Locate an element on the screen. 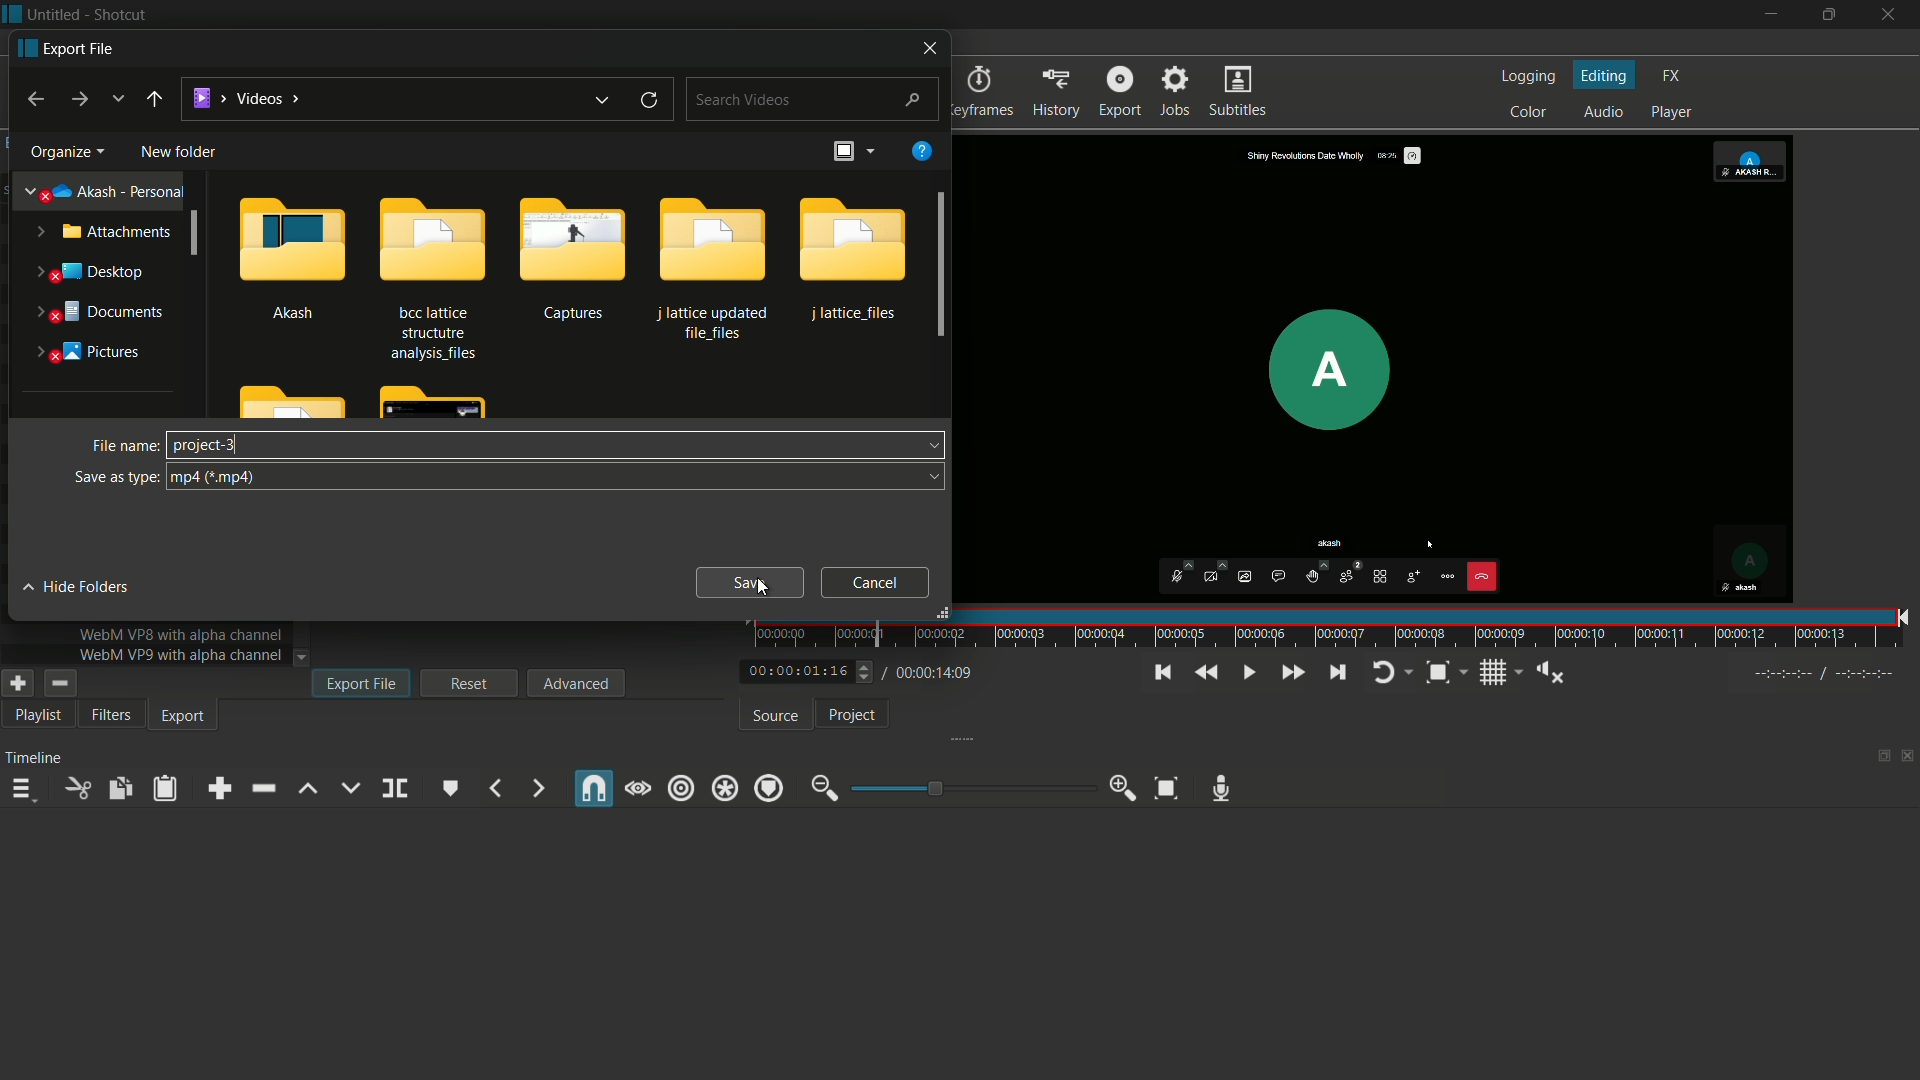 This screenshot has width=1920, height=1080. export file is located at coordinates (68, 47).